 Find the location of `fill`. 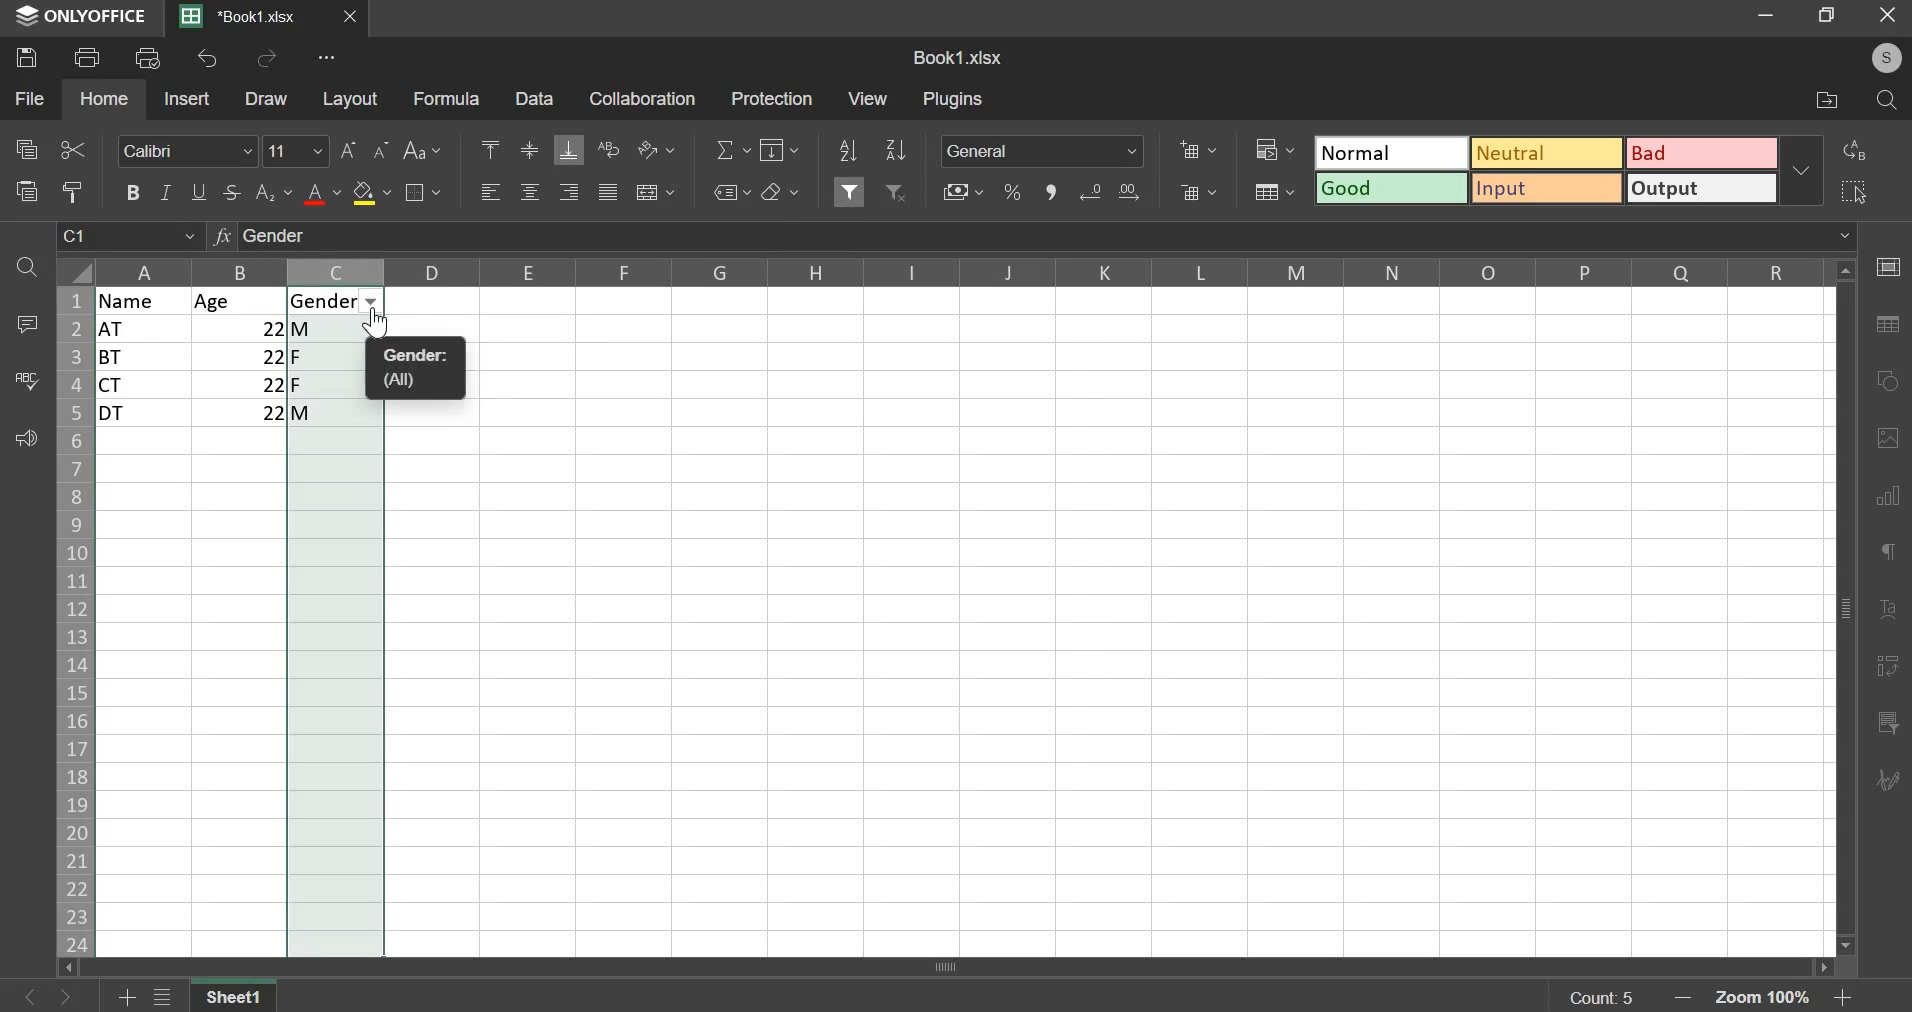

fill is located at coordinates (778, 150).